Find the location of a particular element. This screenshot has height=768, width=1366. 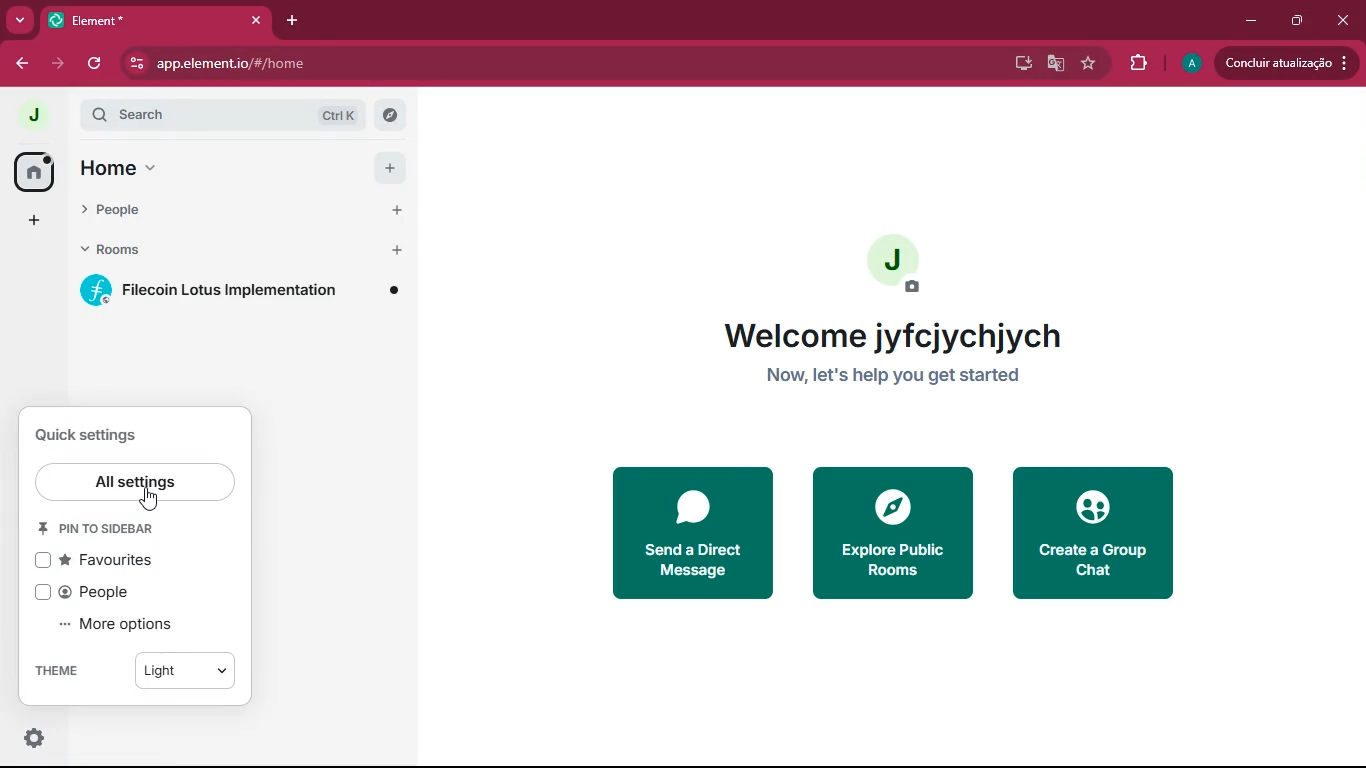

home is located at coordinates (137, 167).